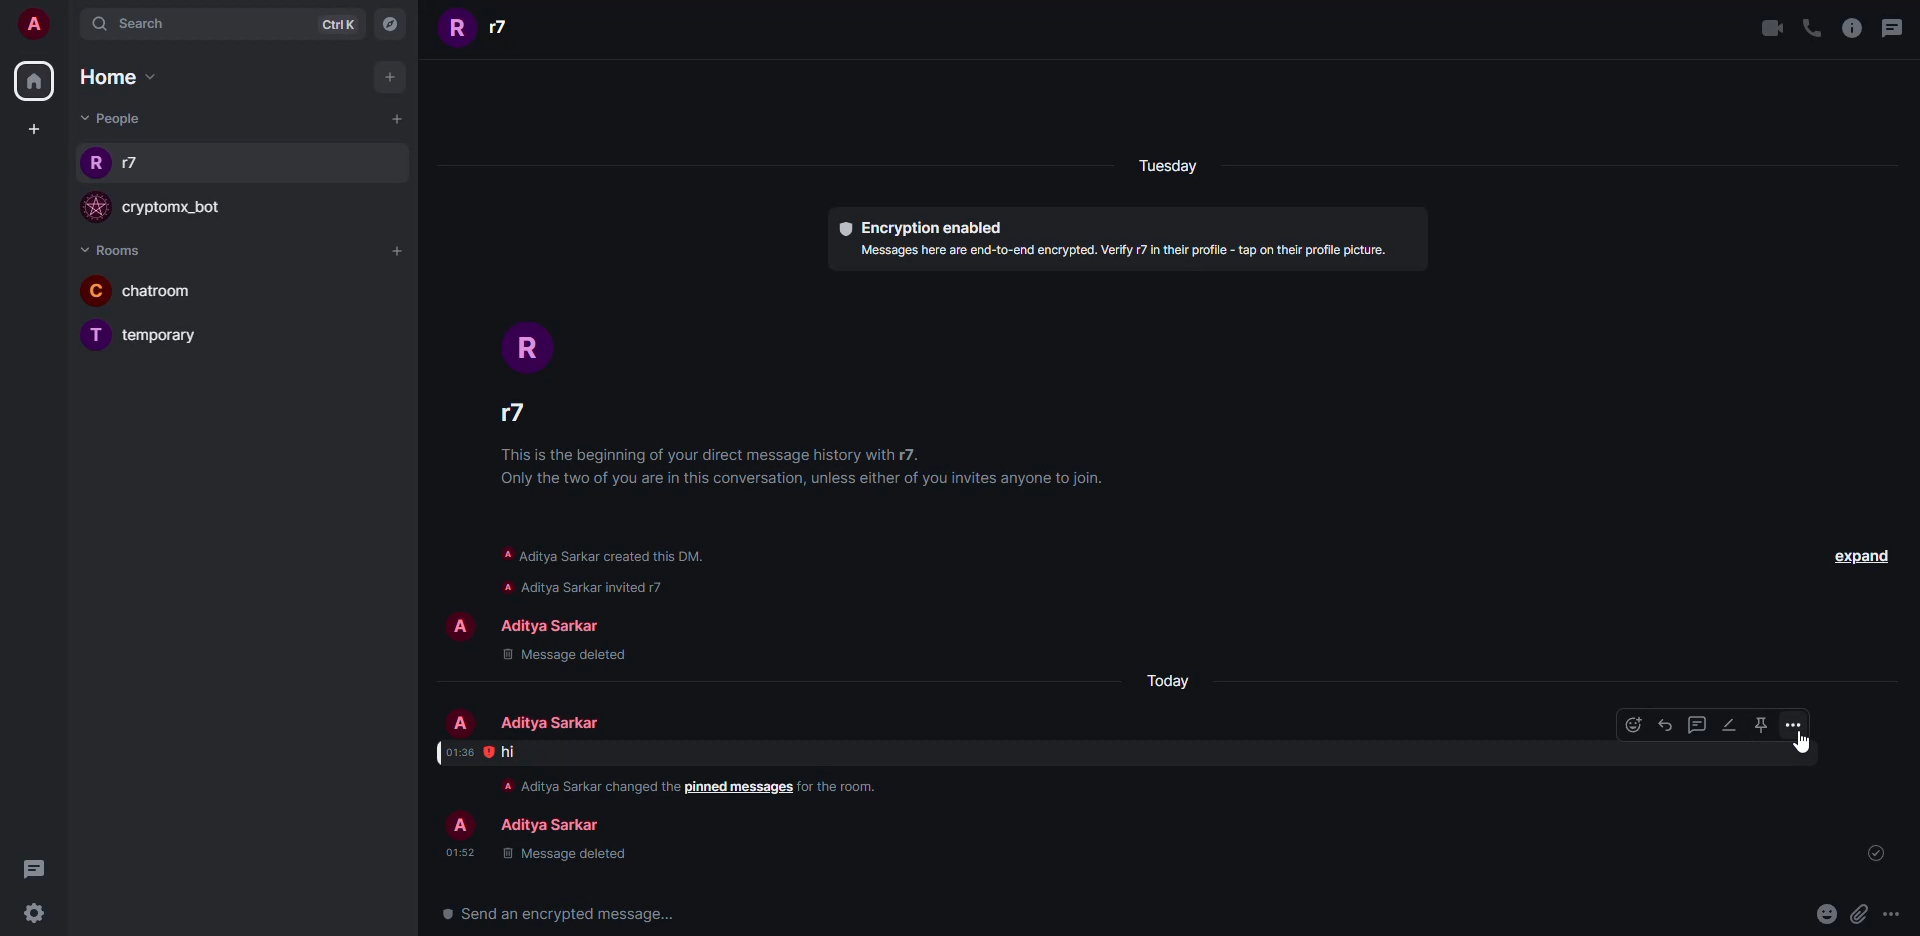 This screenshot has width=1920, height=936. I want to click on profile, so click(462, 723).